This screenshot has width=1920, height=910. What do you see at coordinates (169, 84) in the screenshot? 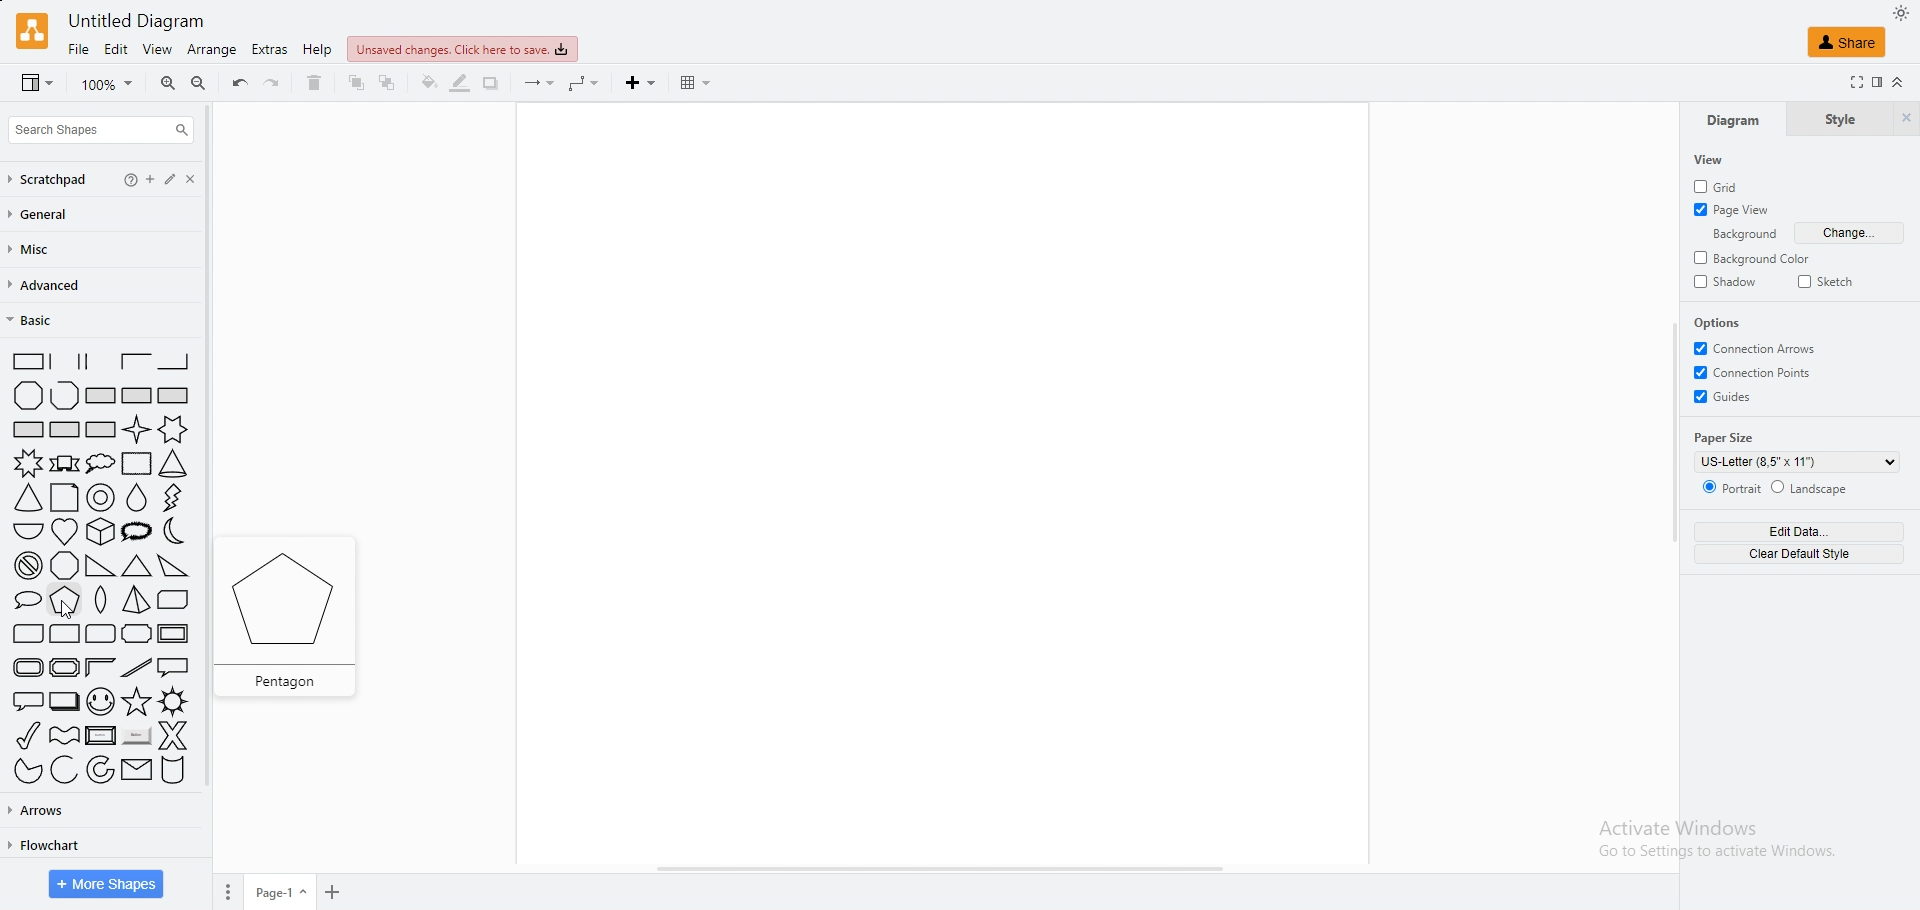
I see `zoom in` at bounding box center [169, 84].